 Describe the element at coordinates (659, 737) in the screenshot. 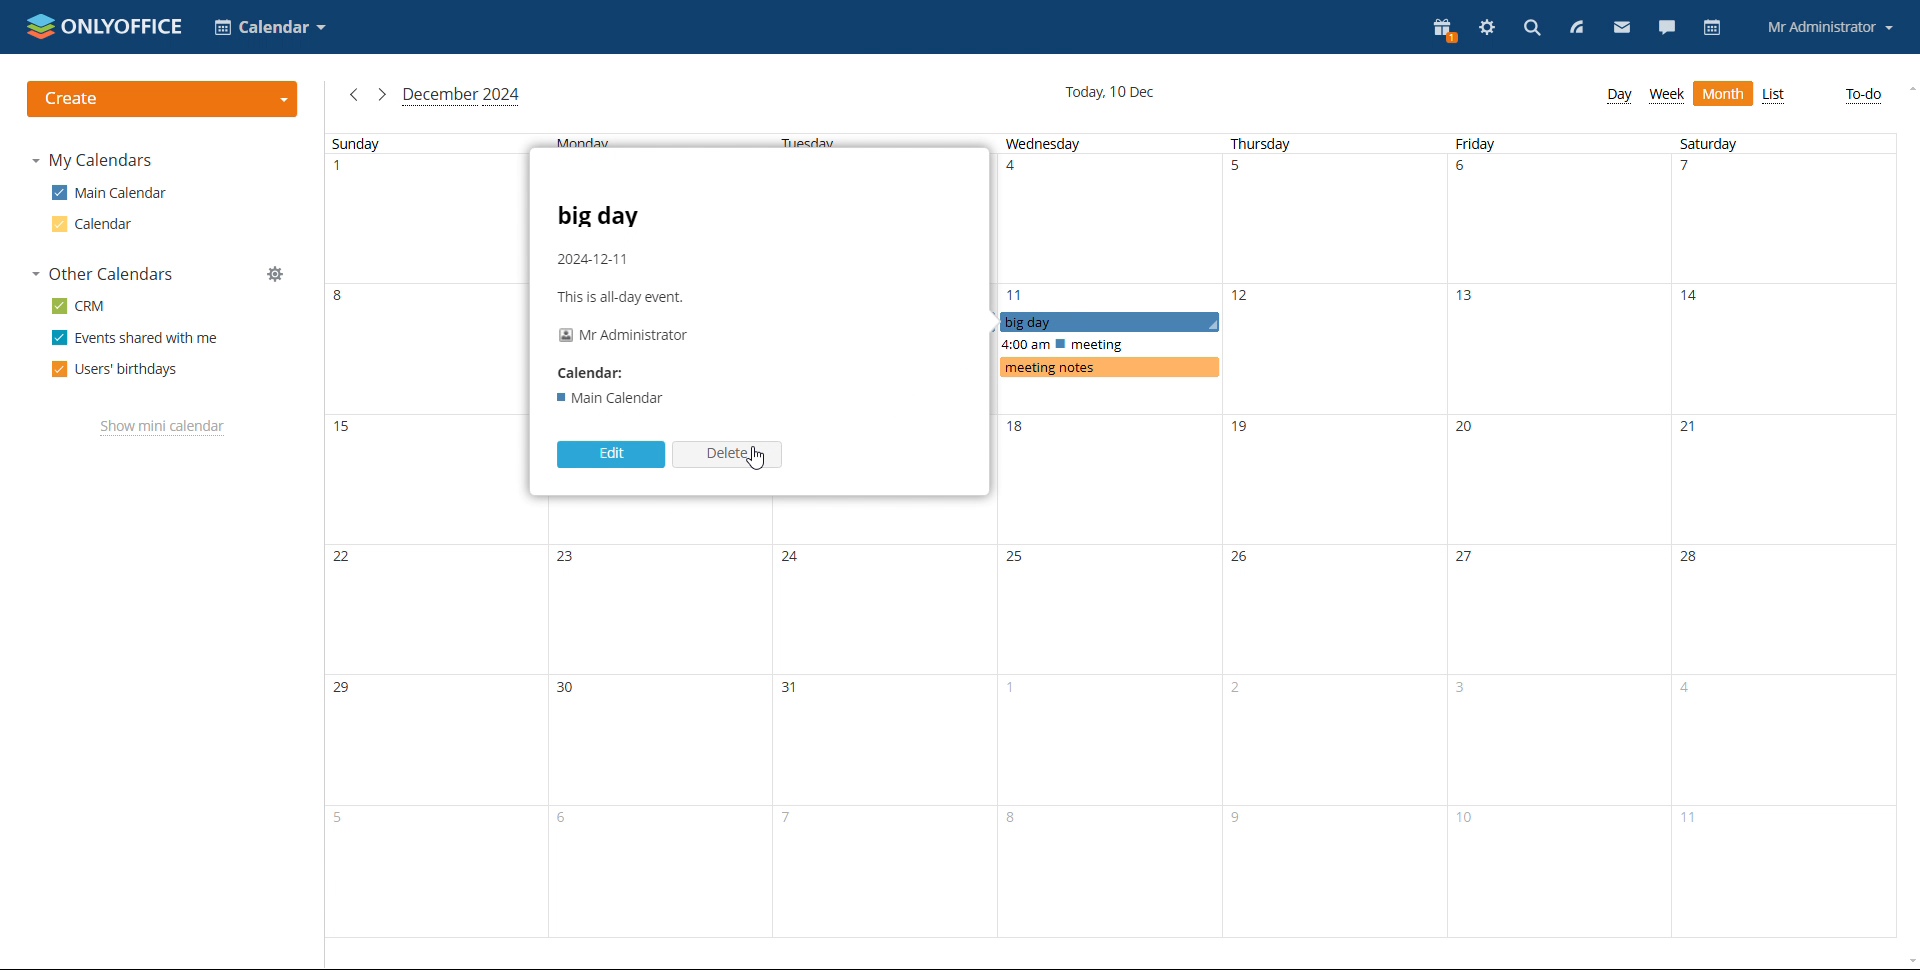

I see `Monday` at that location.